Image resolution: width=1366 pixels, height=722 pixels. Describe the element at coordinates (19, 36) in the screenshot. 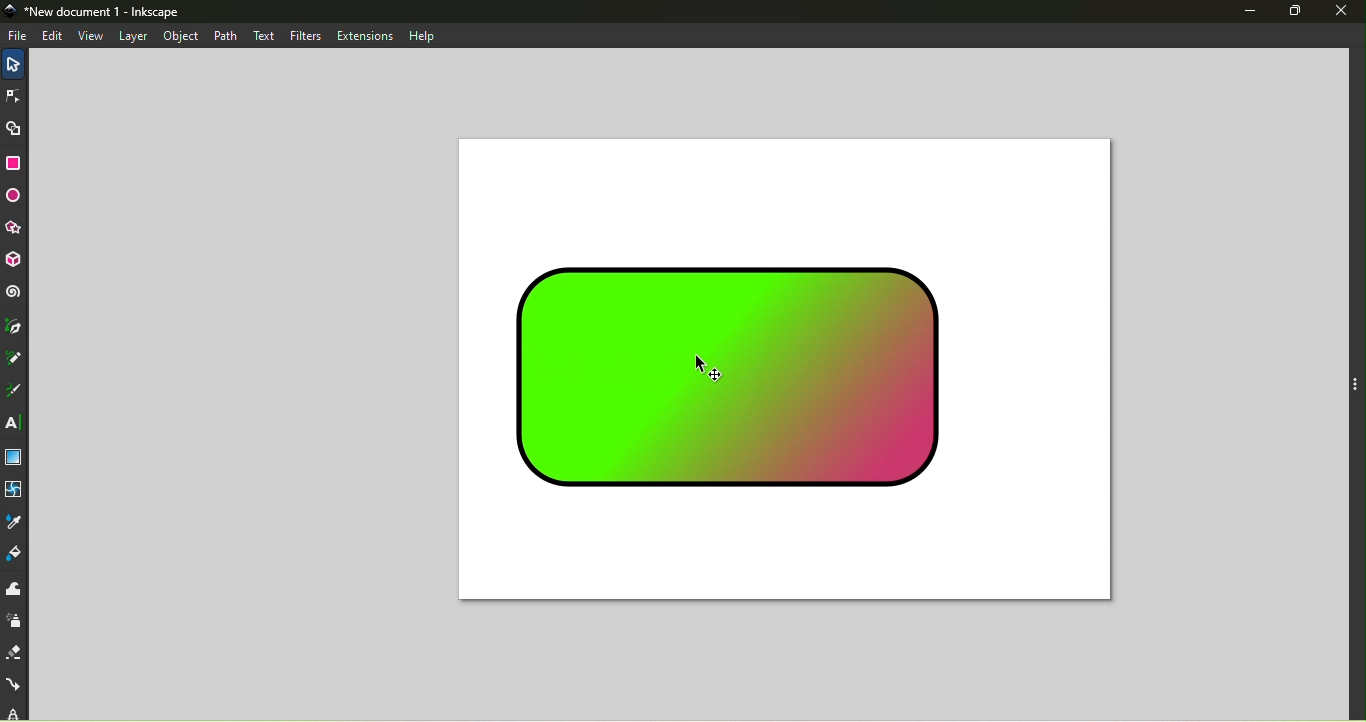

I see `File` at that location.